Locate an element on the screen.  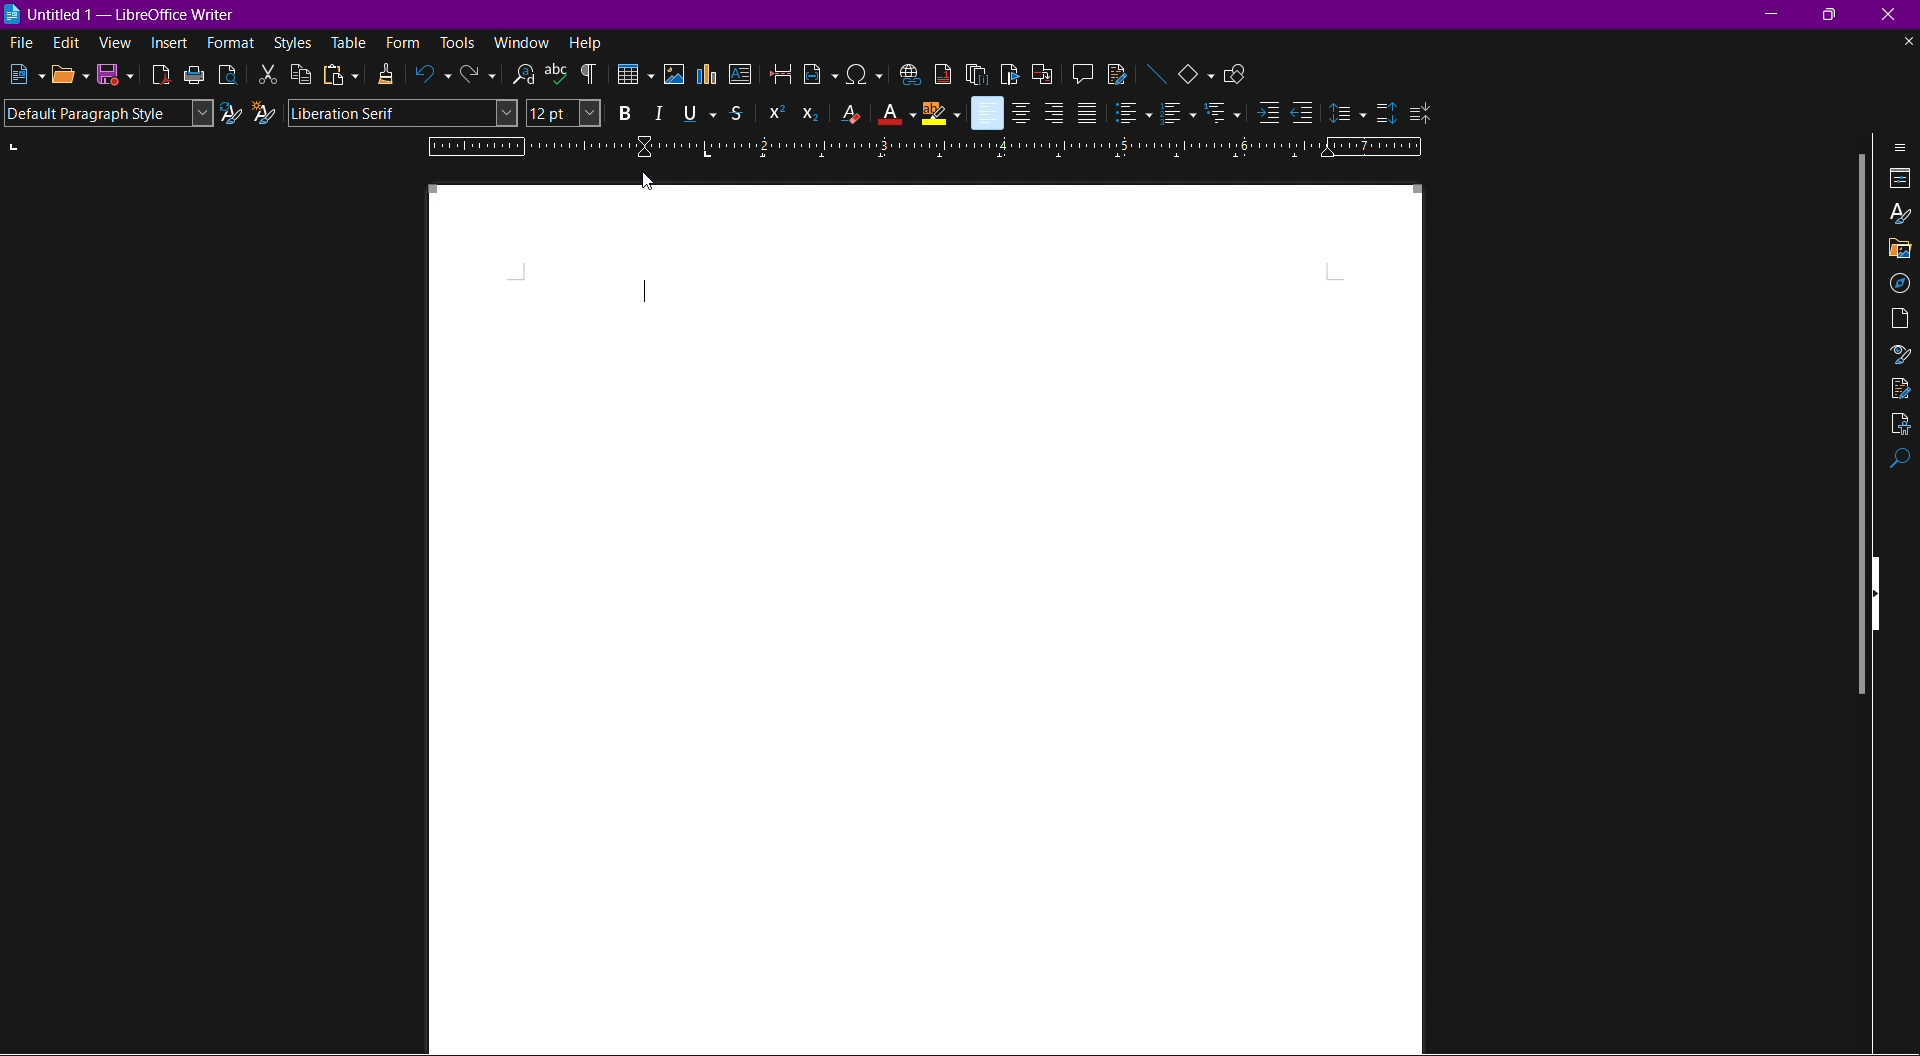
cursor is located at coordinates (650, 181).